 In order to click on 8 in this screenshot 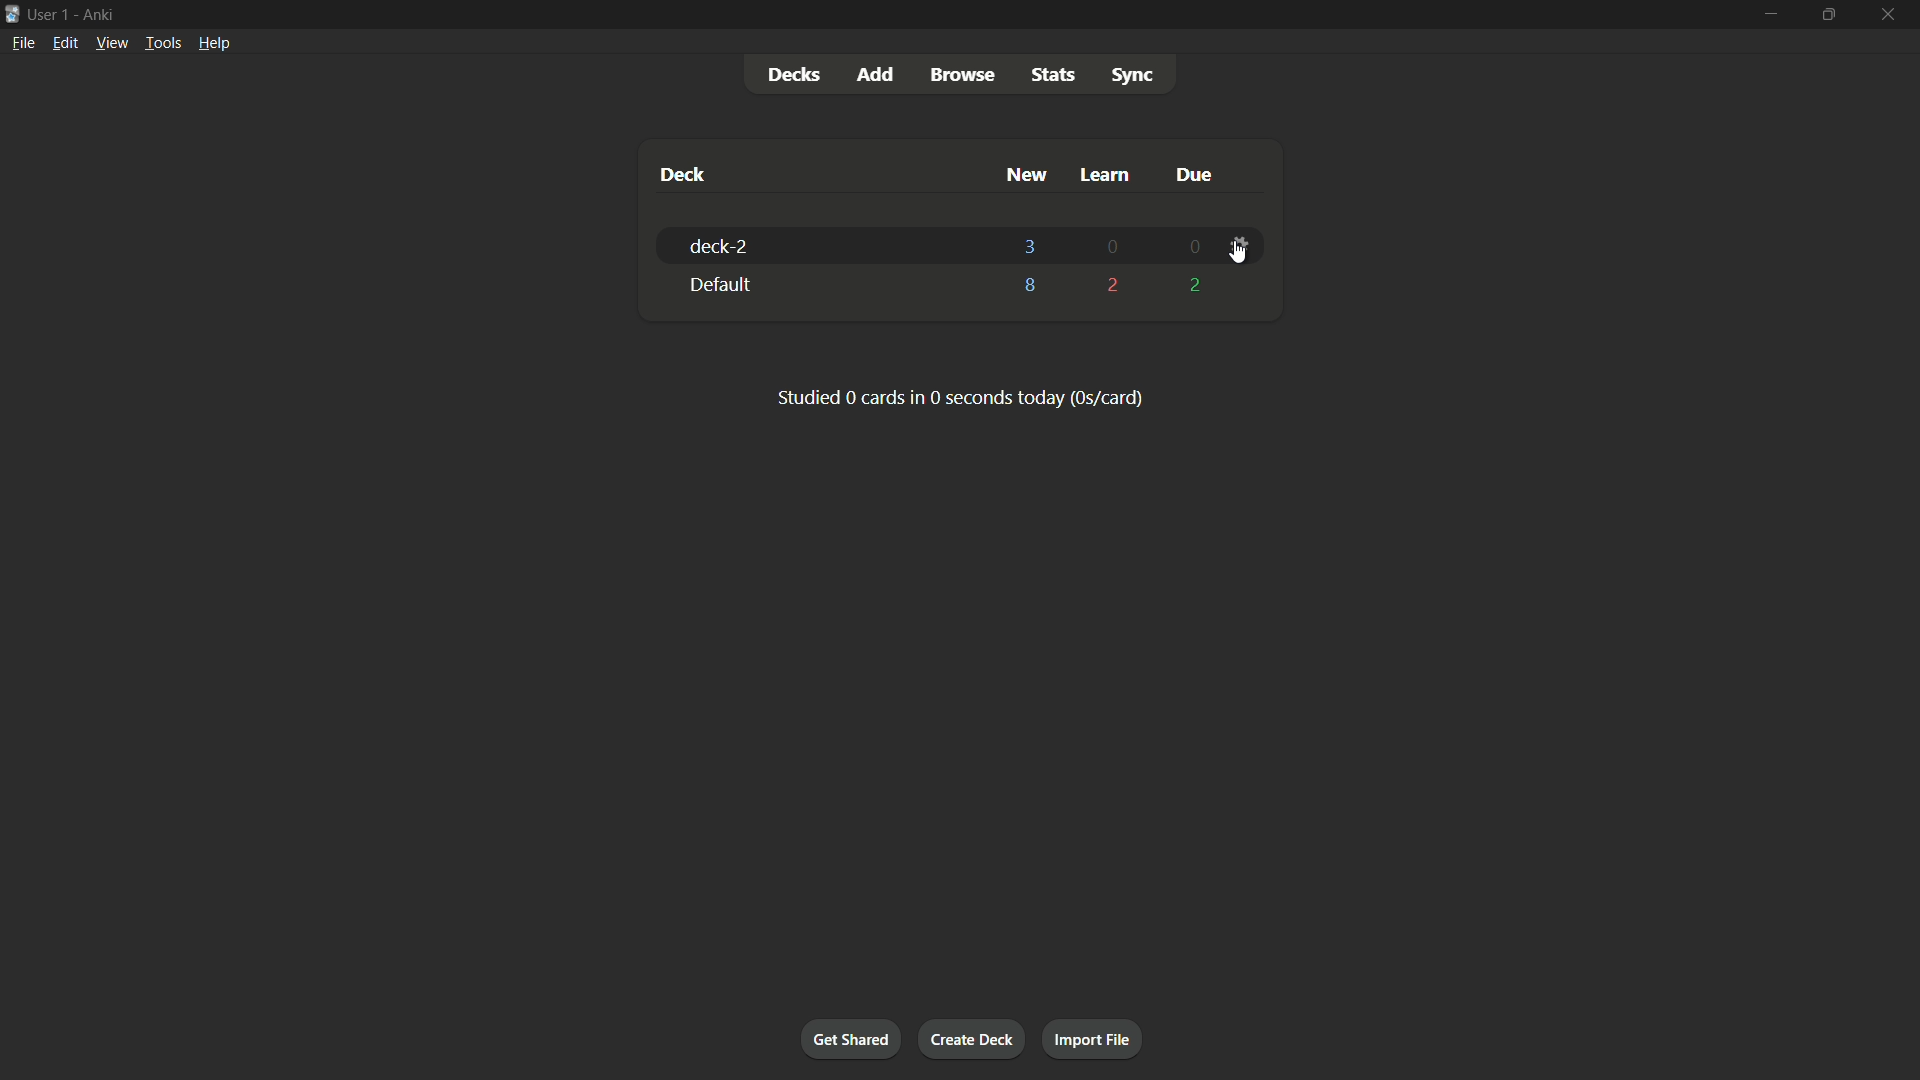, I will do `click(1030, 290)`.